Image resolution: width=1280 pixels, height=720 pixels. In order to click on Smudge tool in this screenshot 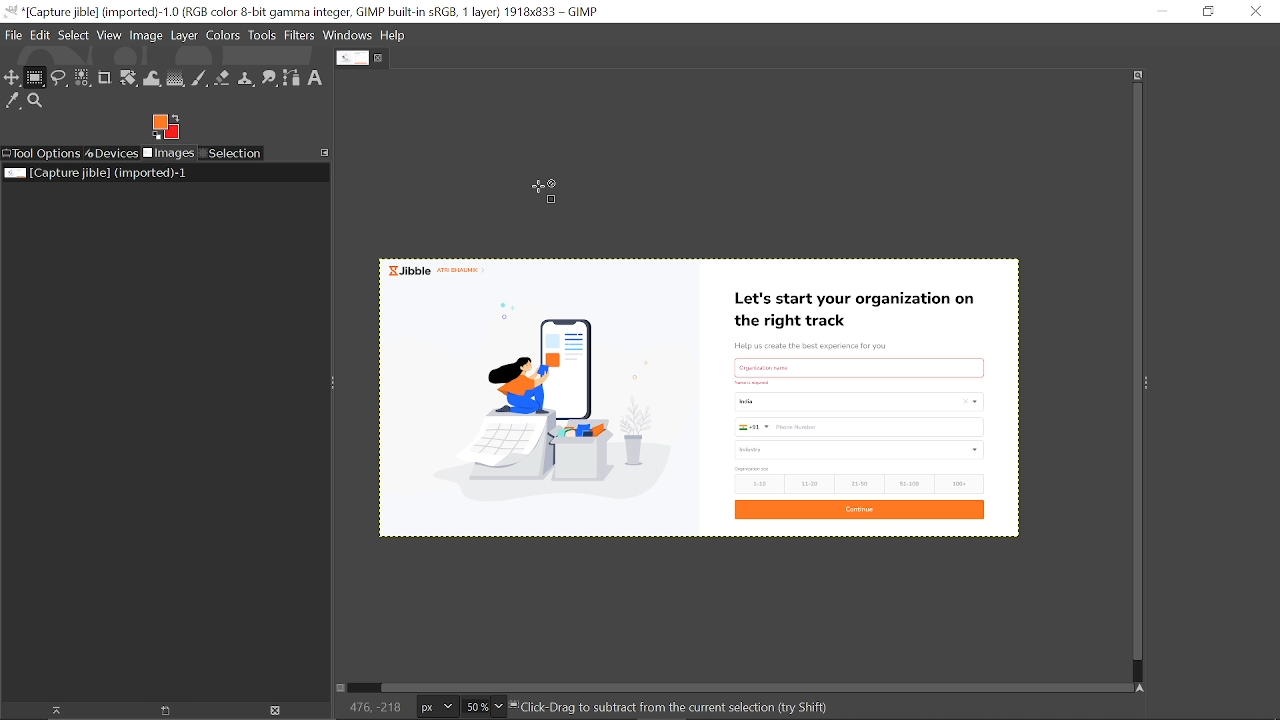, I will do `click(270, 79)`.